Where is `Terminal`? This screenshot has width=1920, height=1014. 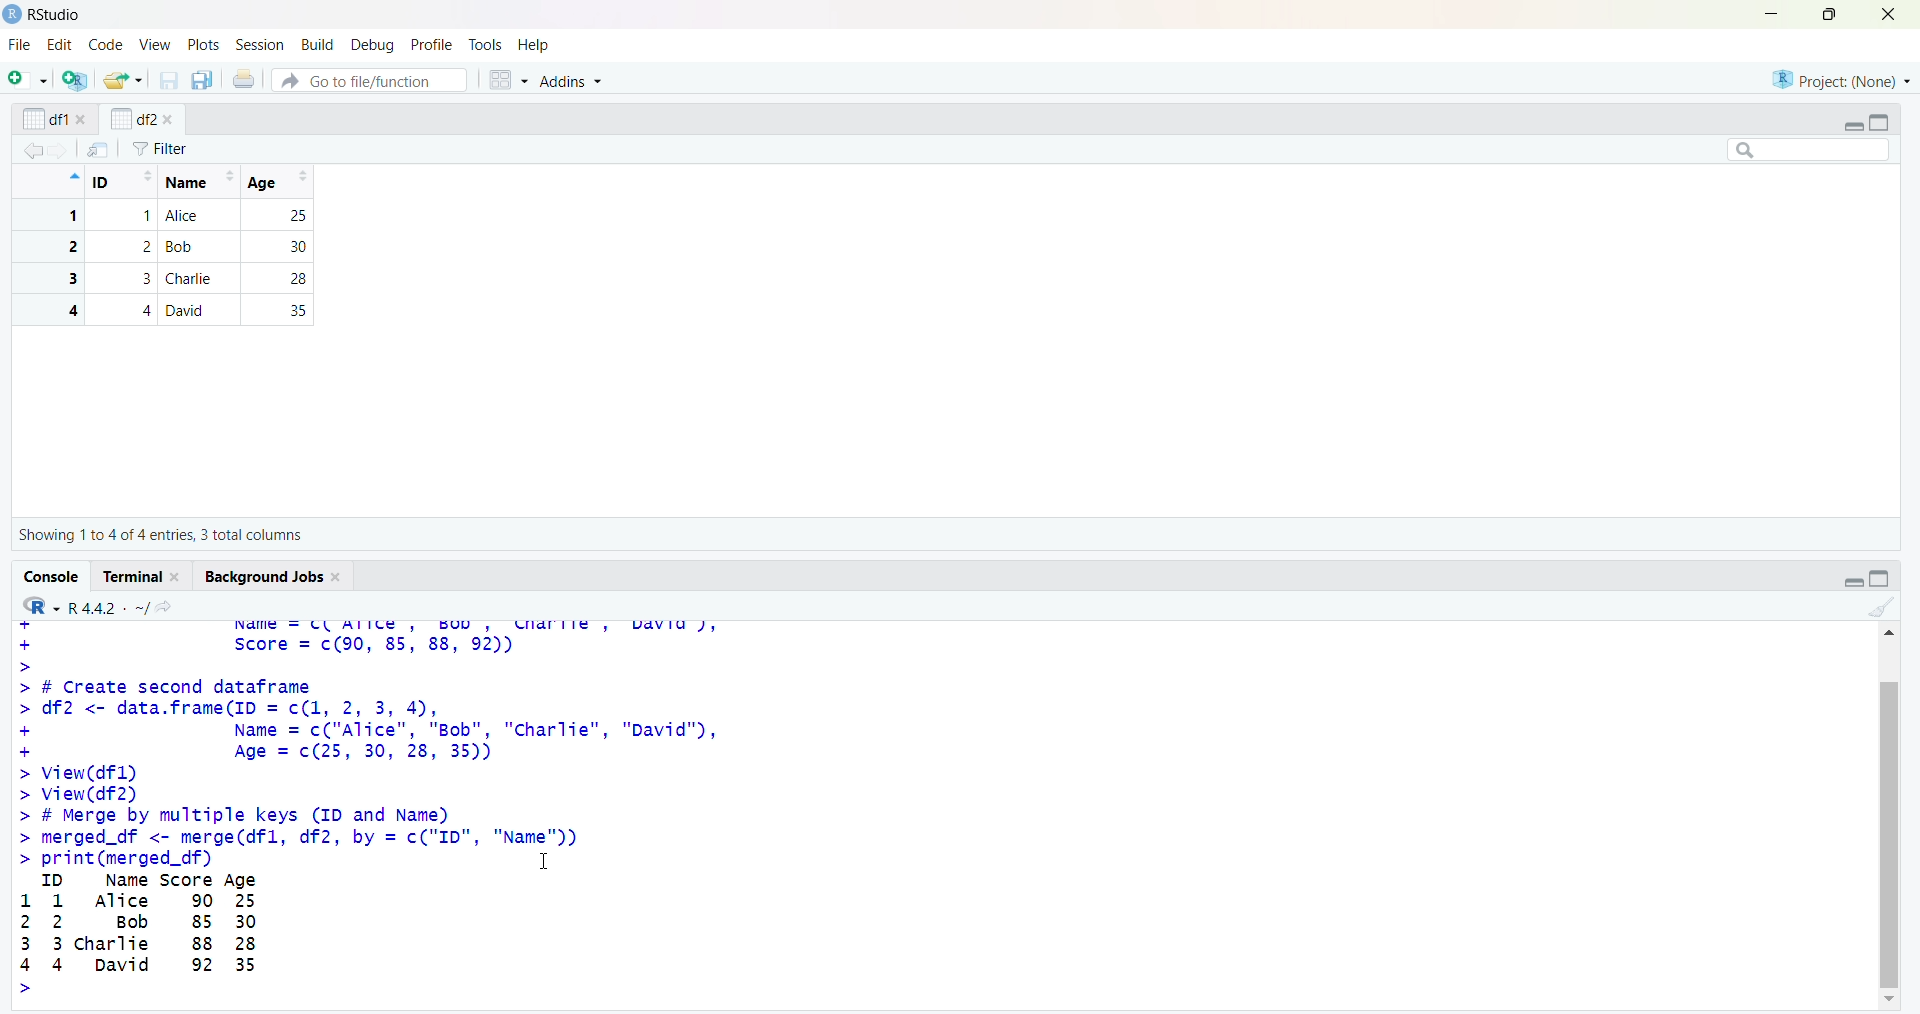
Terminal is located at coordinates (134, 576).